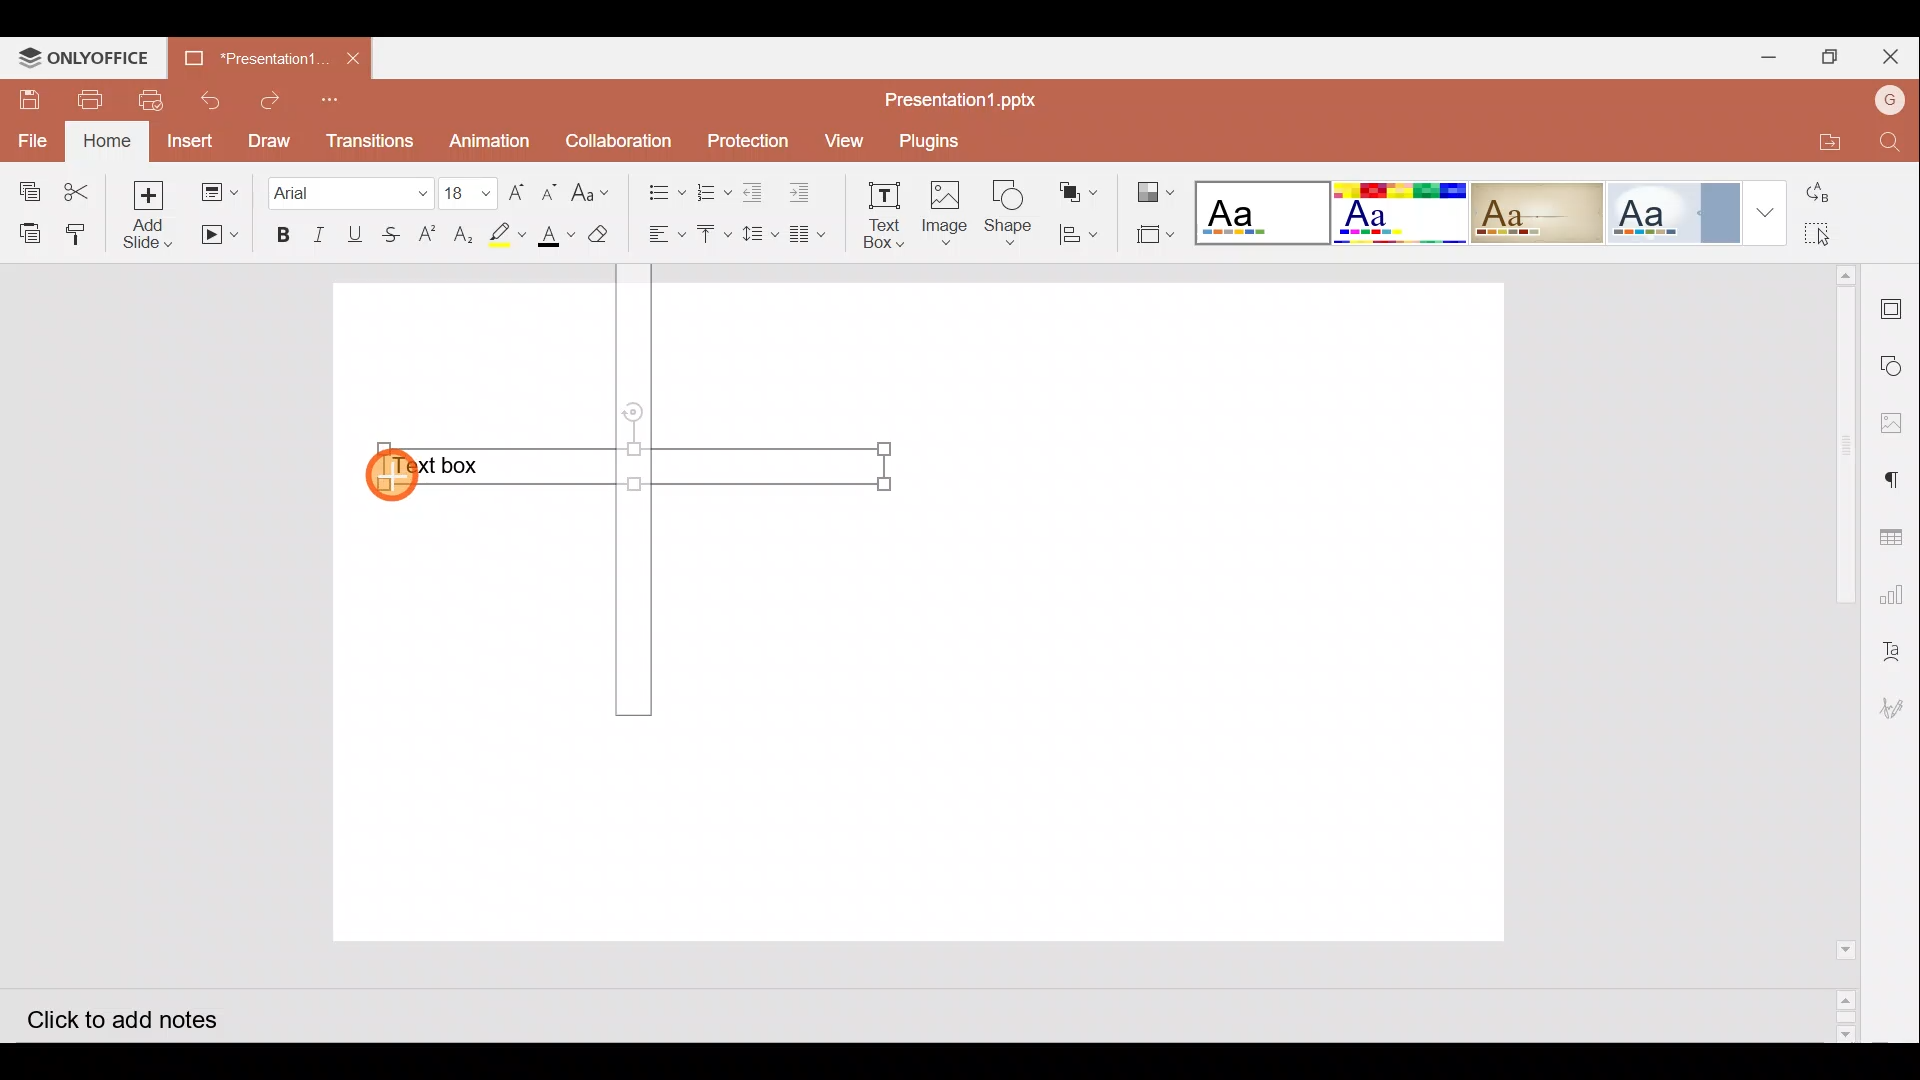 The width and height of the screenshot is (1920, 1080). What do you see at coordinates (26, 231) in the screenshot?
I see `Paste` at bounding box center [26, 231].